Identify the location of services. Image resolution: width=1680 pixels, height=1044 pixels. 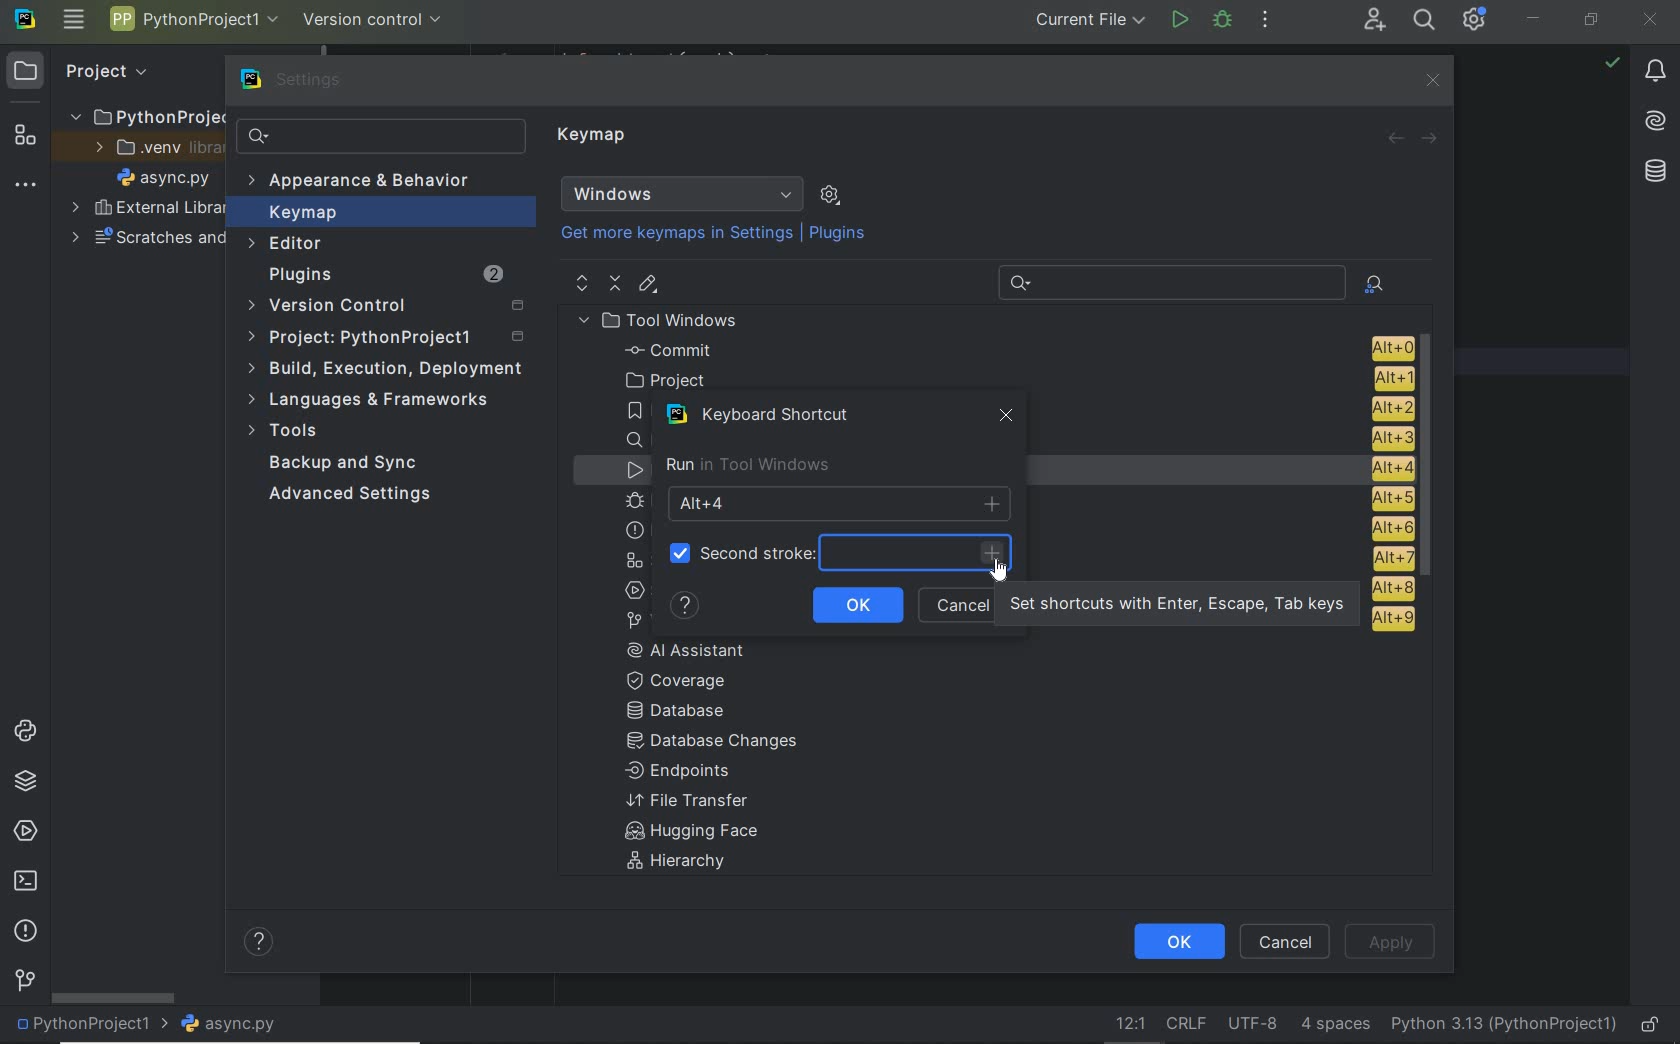
(22, 832).